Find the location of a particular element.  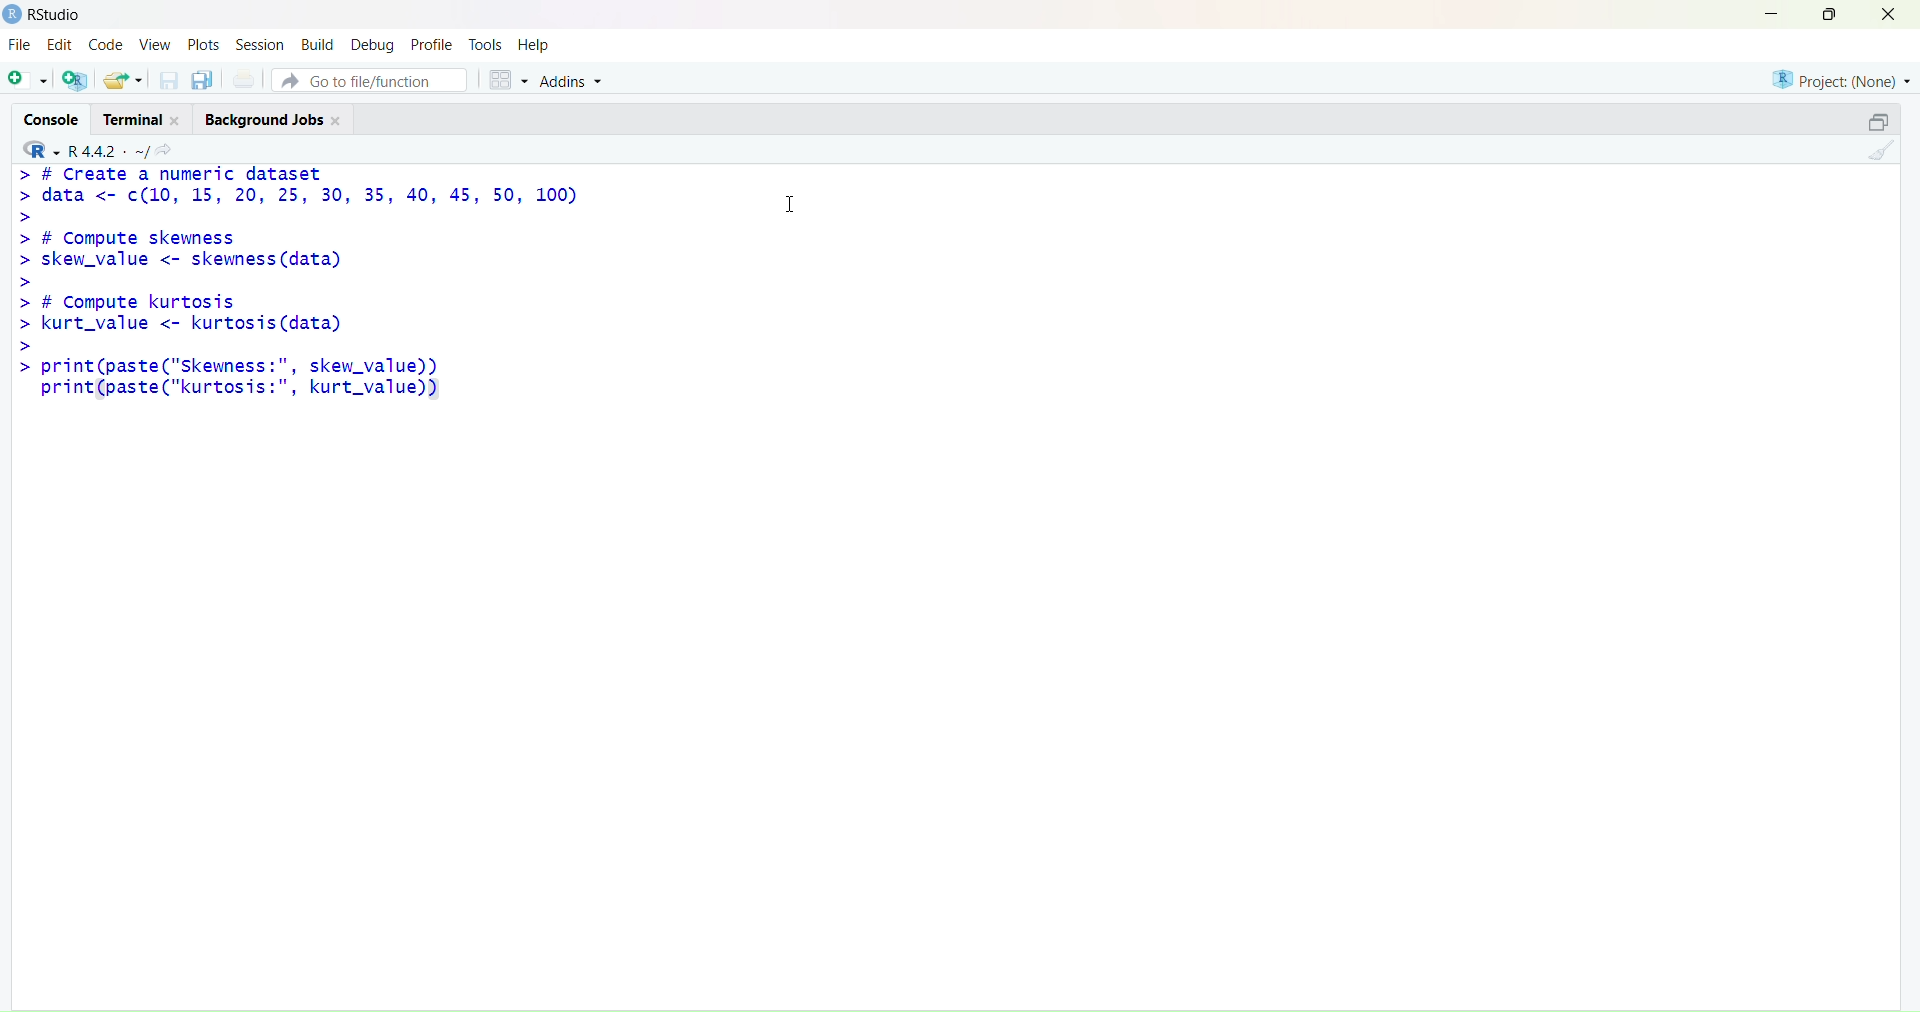

Close is located at coordinates (1894, 20).